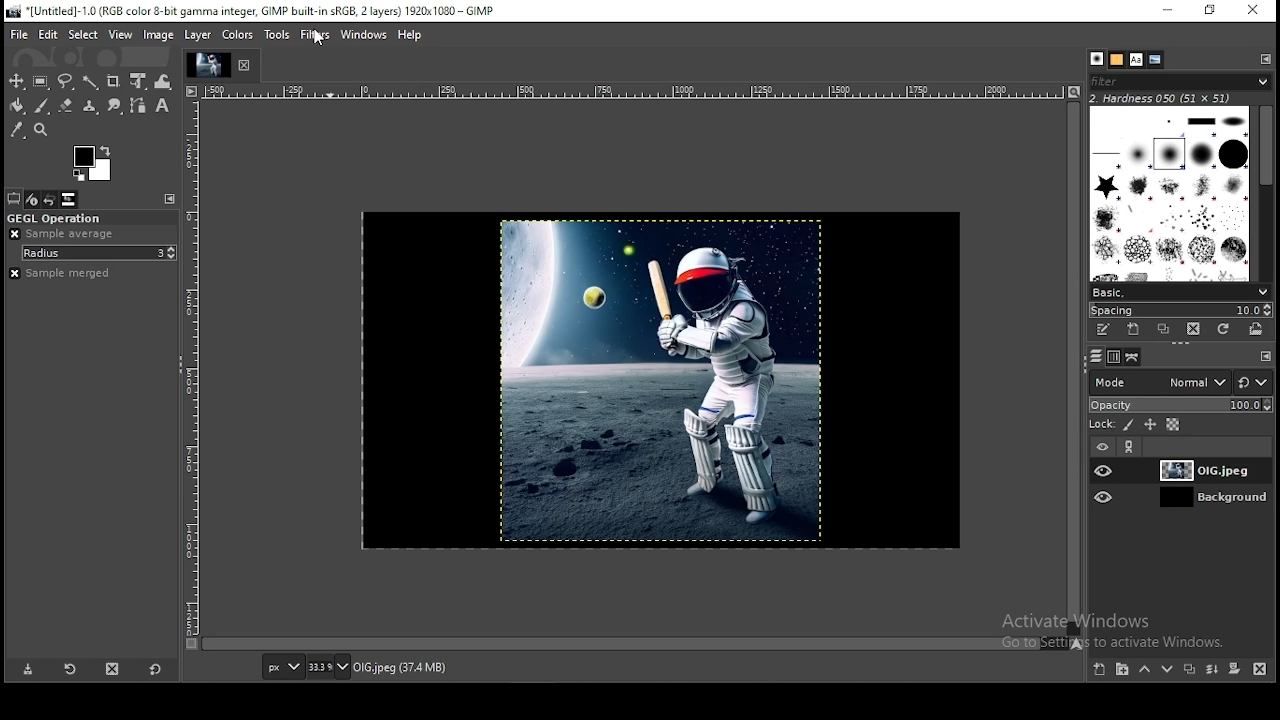 The image size is (1280, 720). What do you see at coordinates (48, 34) in the screenshot?
I see `edit` at bounding box center [48, 34].